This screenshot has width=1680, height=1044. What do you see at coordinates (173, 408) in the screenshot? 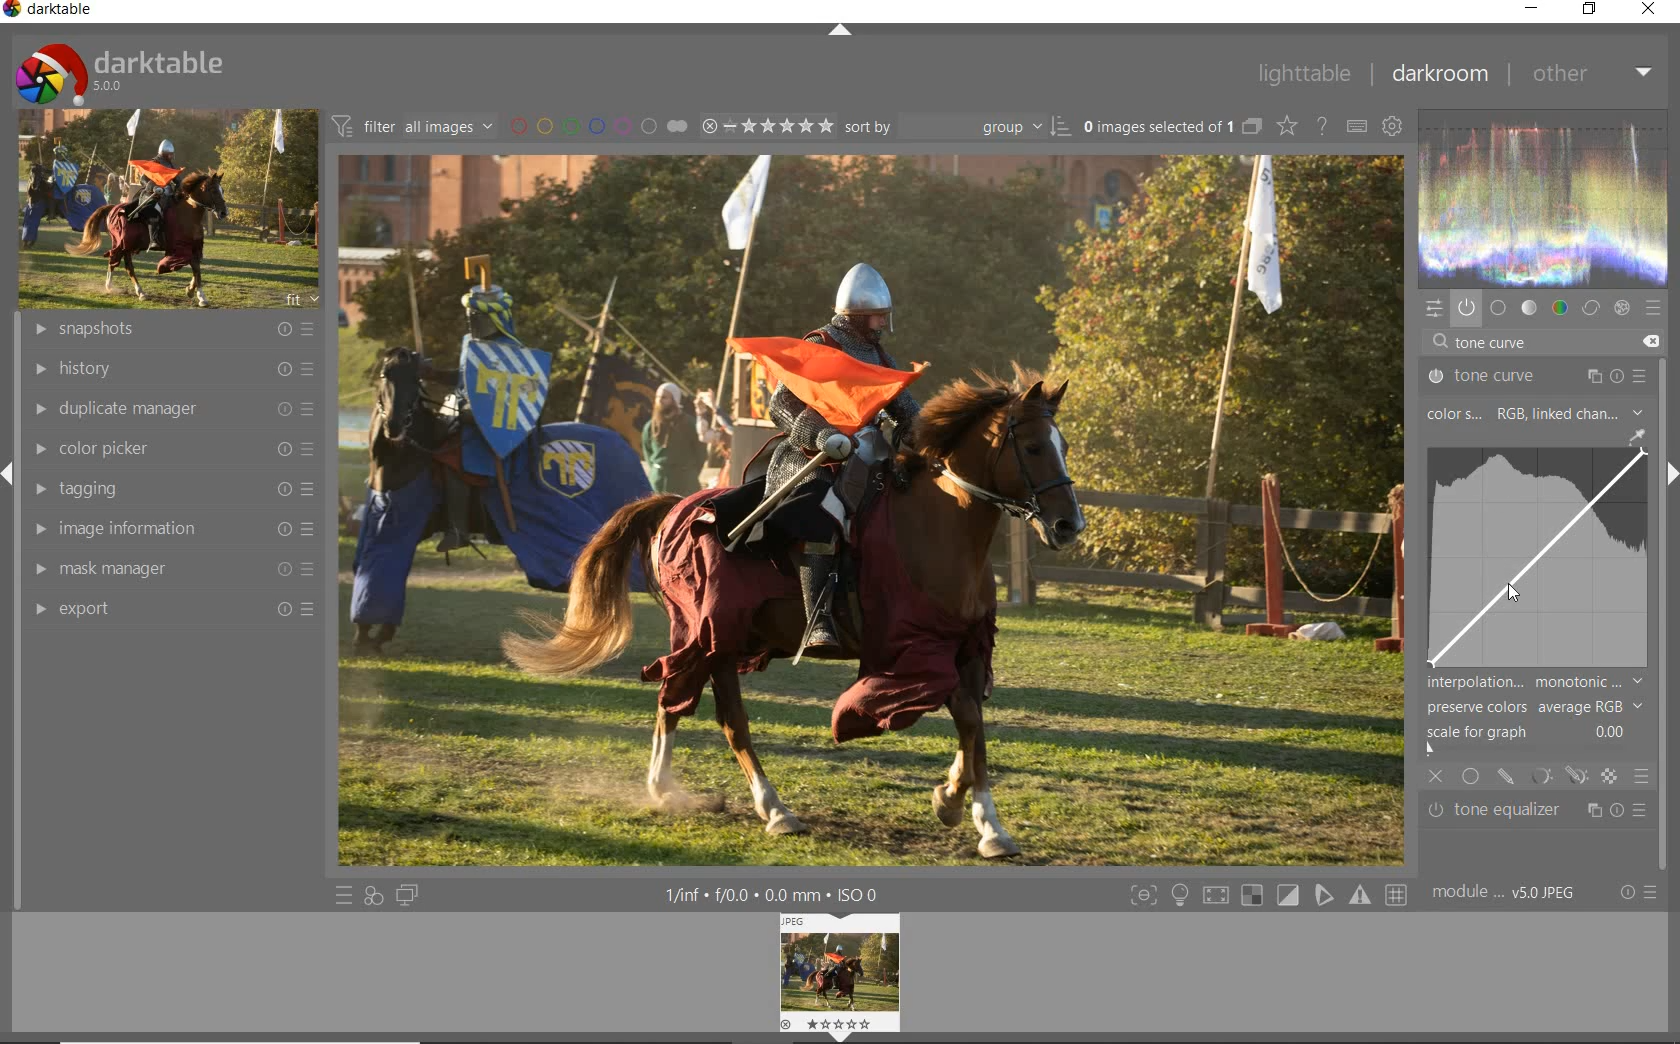
I see `duplicate manager` at bounding box center [173, 408].